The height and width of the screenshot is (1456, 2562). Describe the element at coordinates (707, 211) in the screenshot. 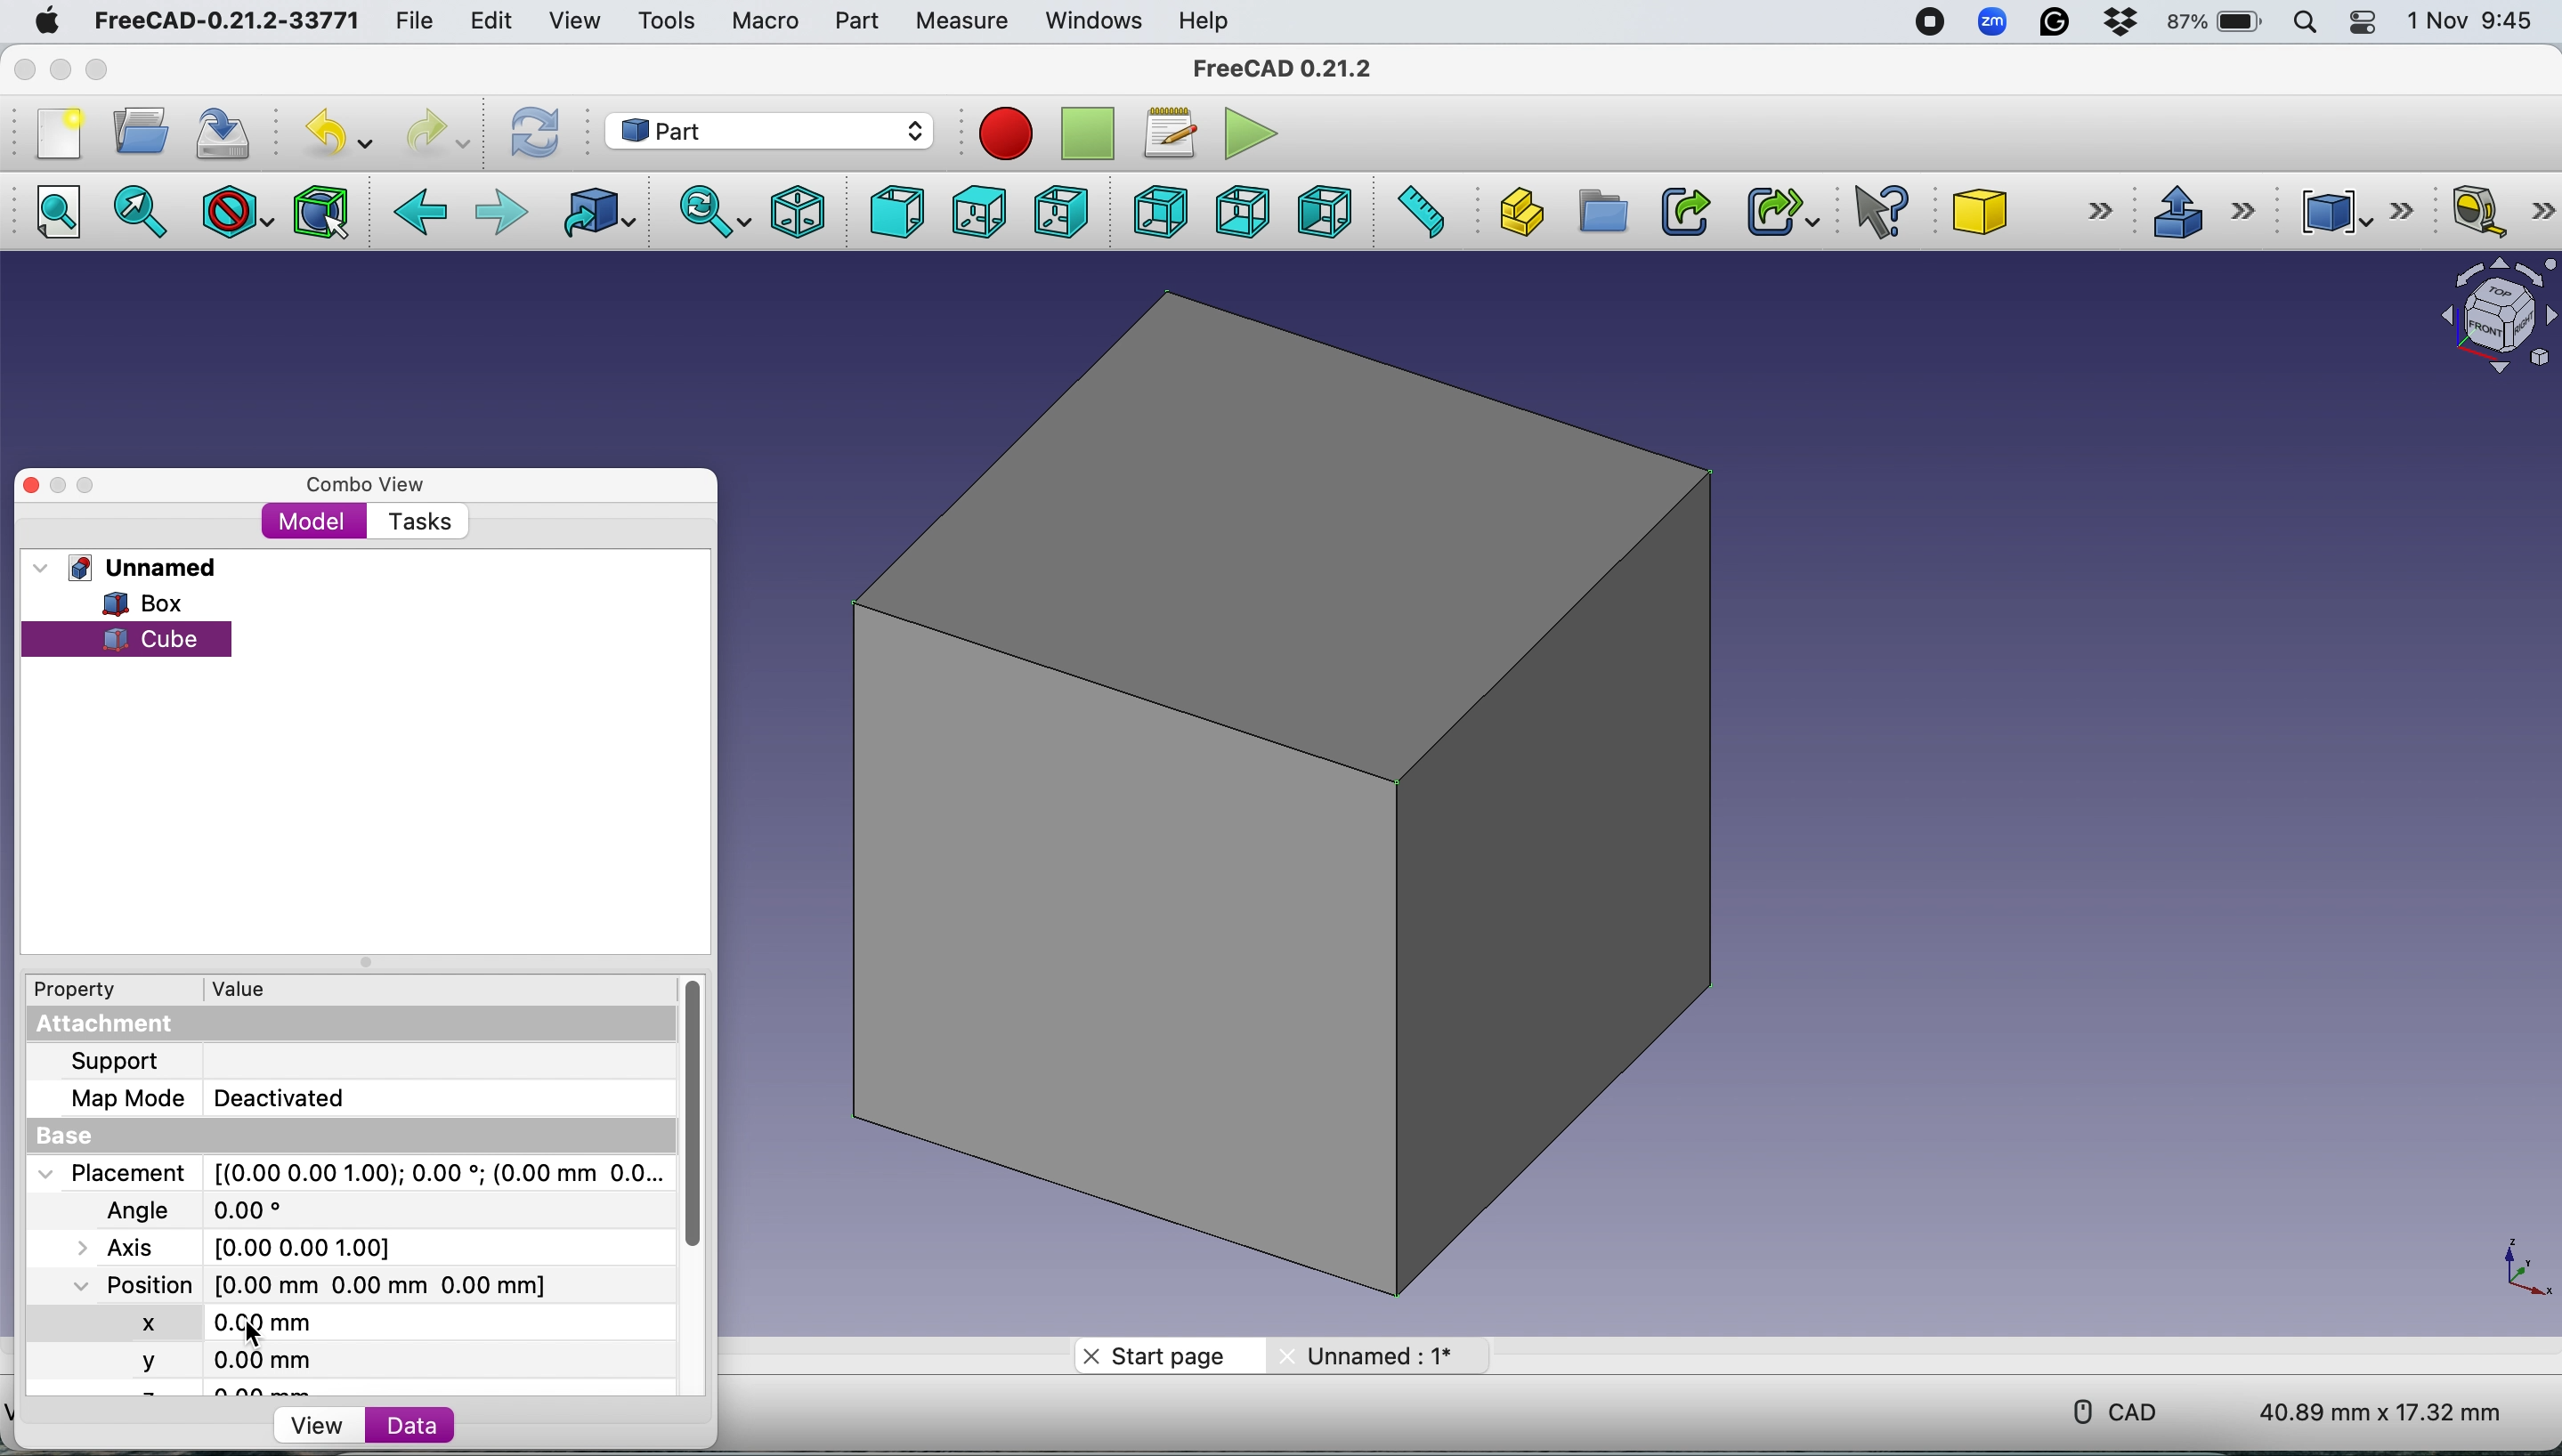

I see `Sync view` at that location.